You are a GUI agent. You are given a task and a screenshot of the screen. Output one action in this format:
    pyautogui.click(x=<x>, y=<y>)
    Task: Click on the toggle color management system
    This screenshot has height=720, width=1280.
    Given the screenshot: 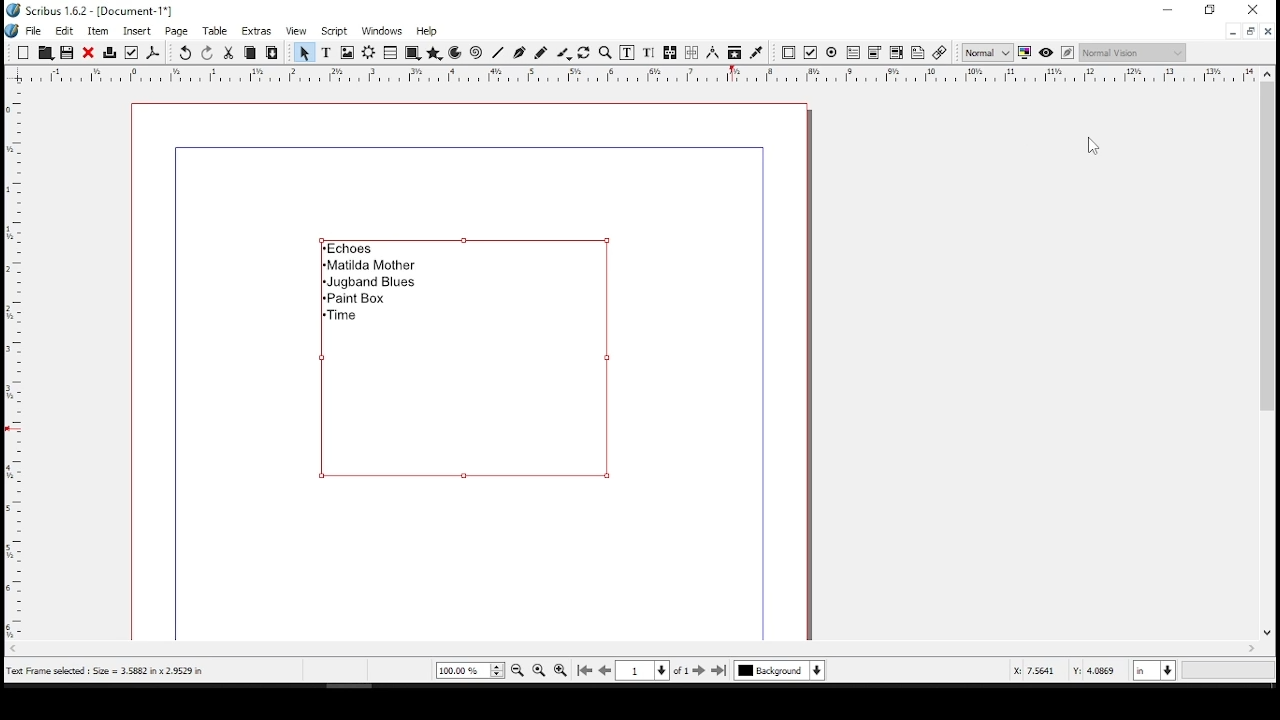 What is the action you would take?
    pyautogui.click(x=1024, y=54)
    